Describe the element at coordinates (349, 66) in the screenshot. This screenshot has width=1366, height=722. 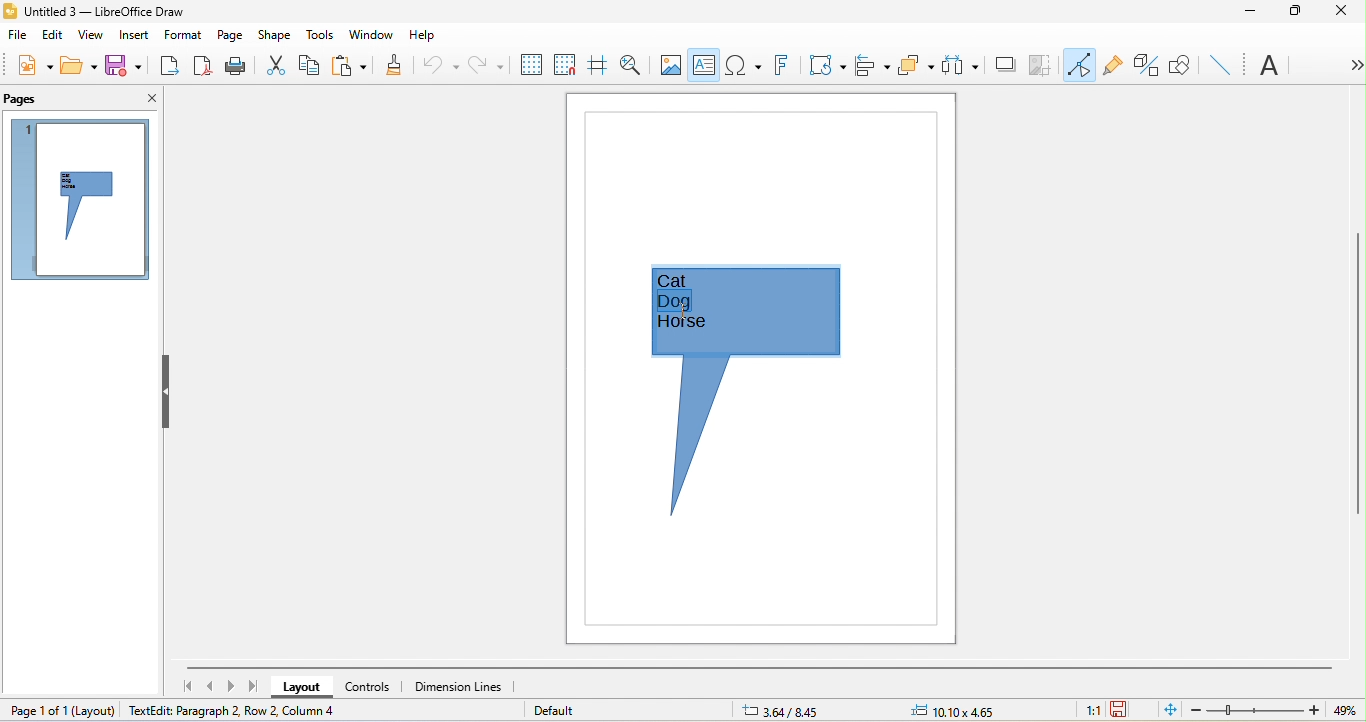
I see `paste` at that location.